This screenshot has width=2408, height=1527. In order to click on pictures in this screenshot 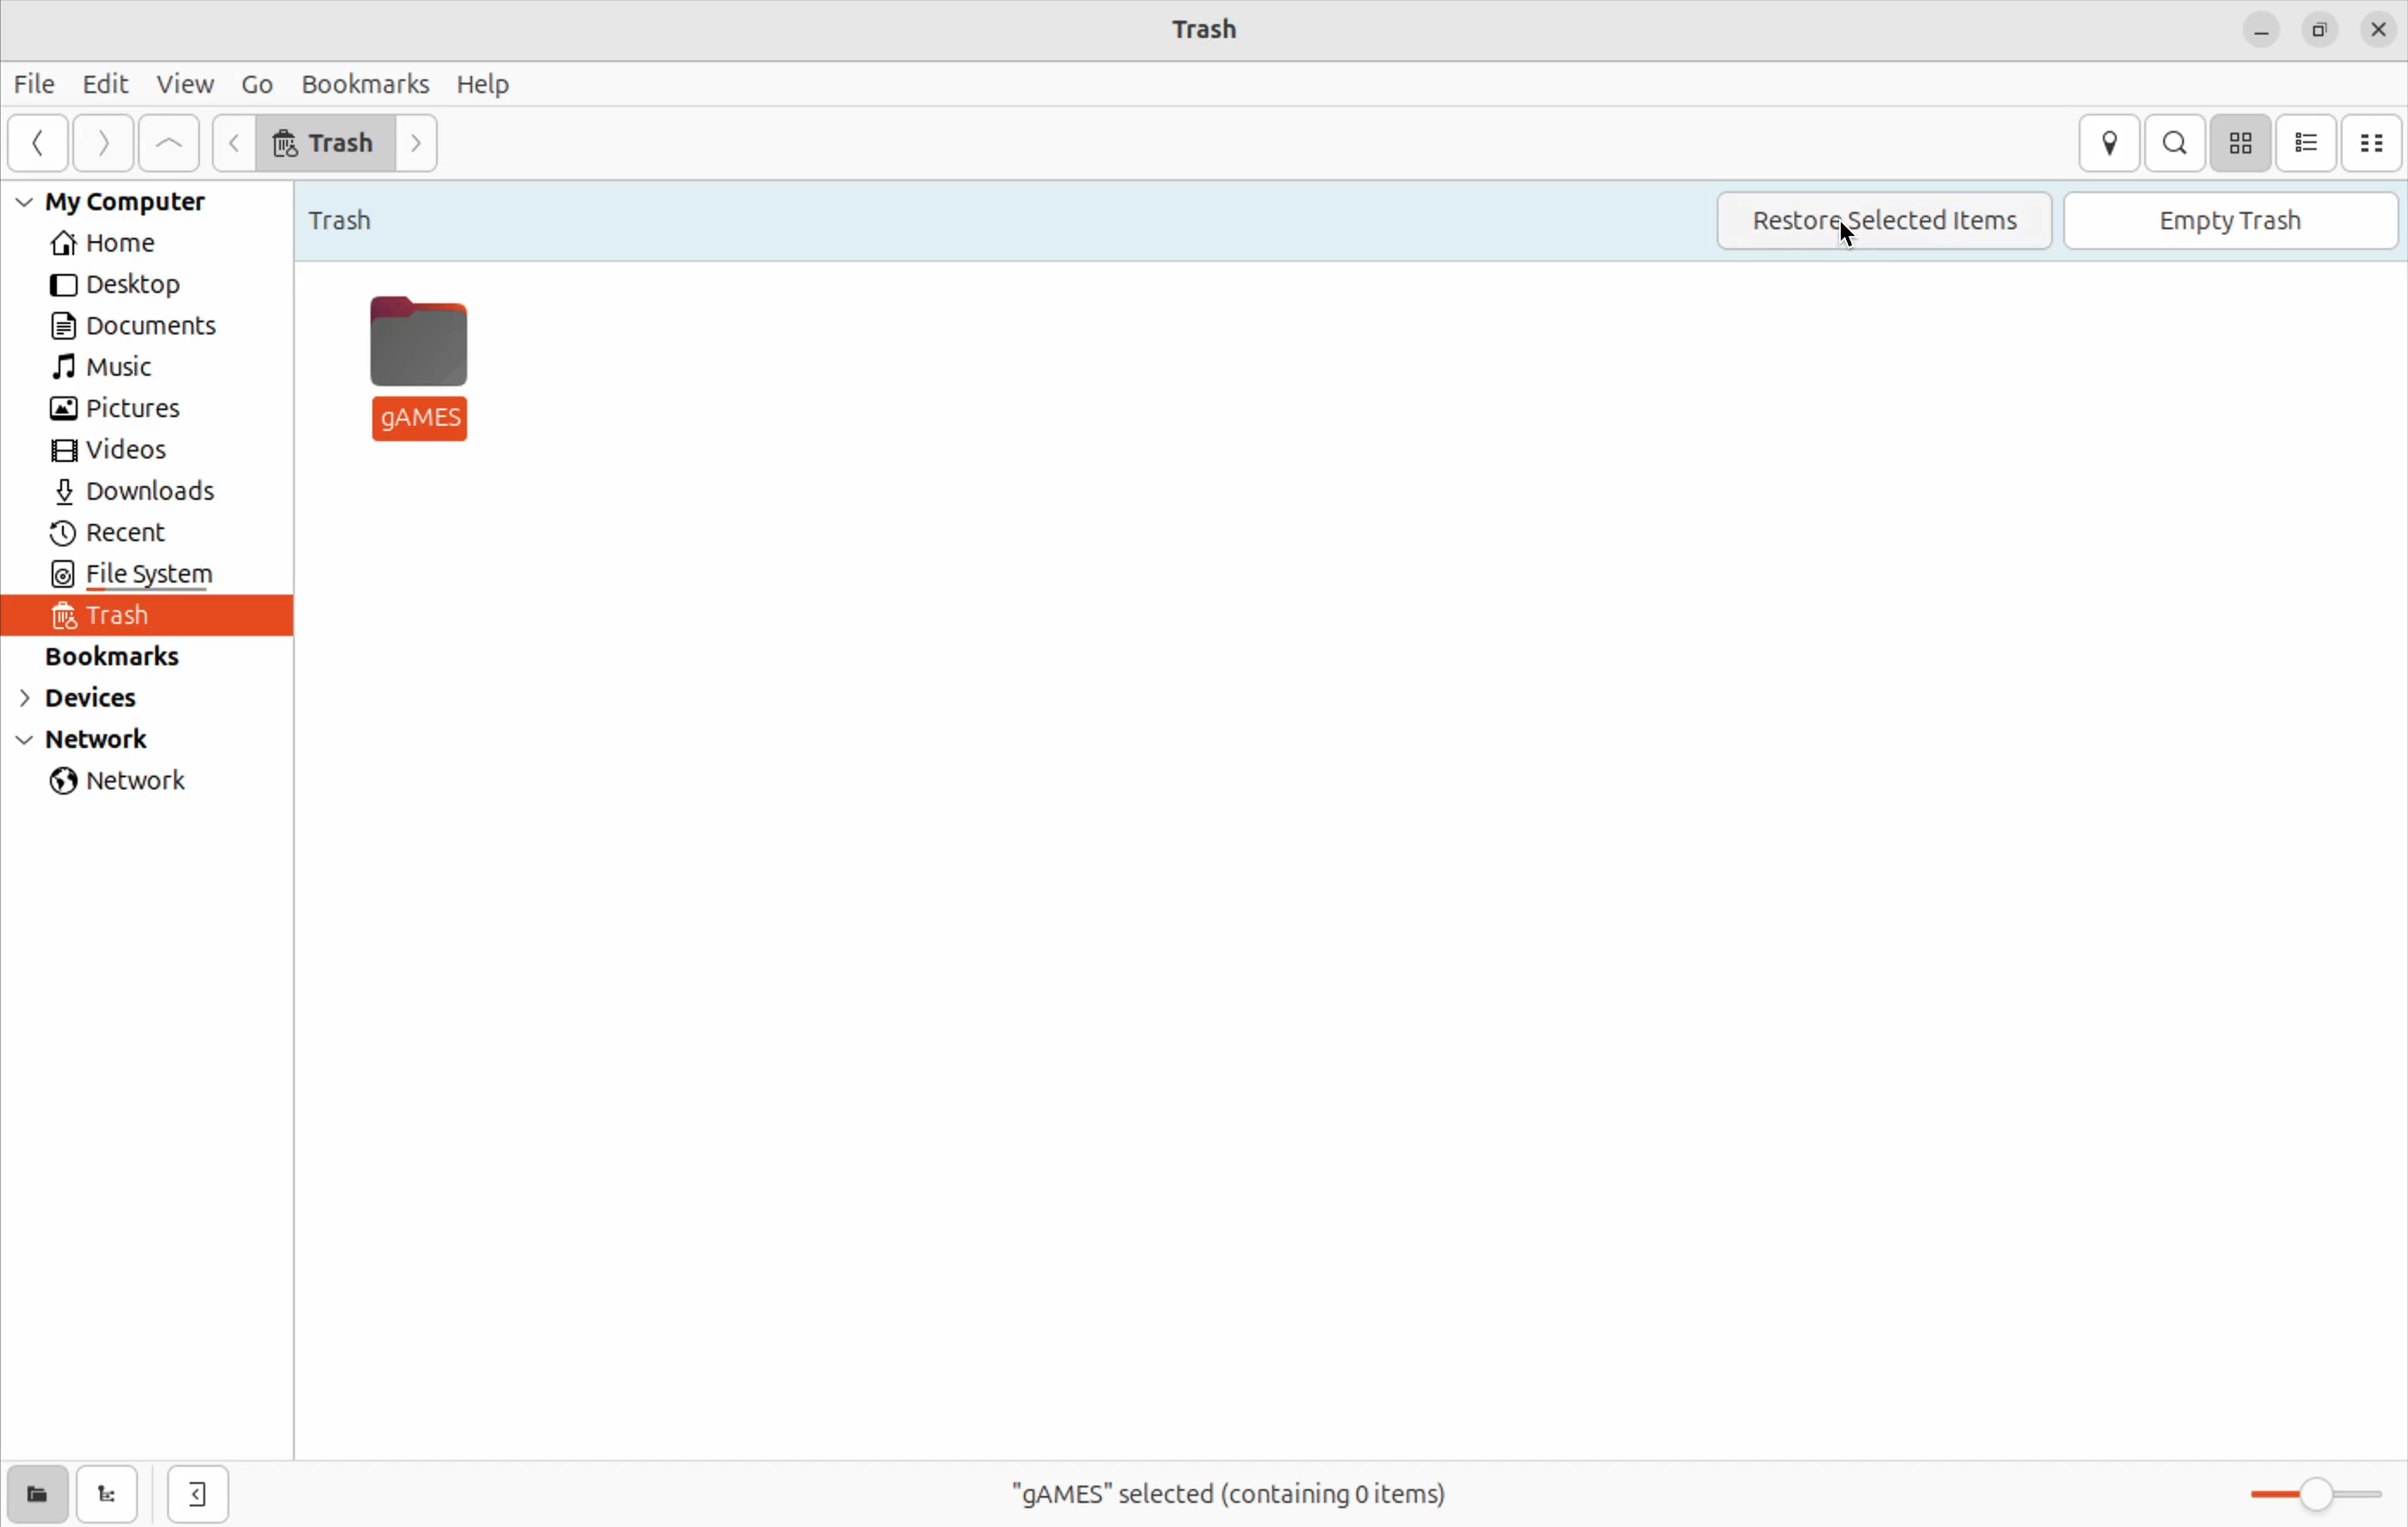, I will do `click(124, 411)`.